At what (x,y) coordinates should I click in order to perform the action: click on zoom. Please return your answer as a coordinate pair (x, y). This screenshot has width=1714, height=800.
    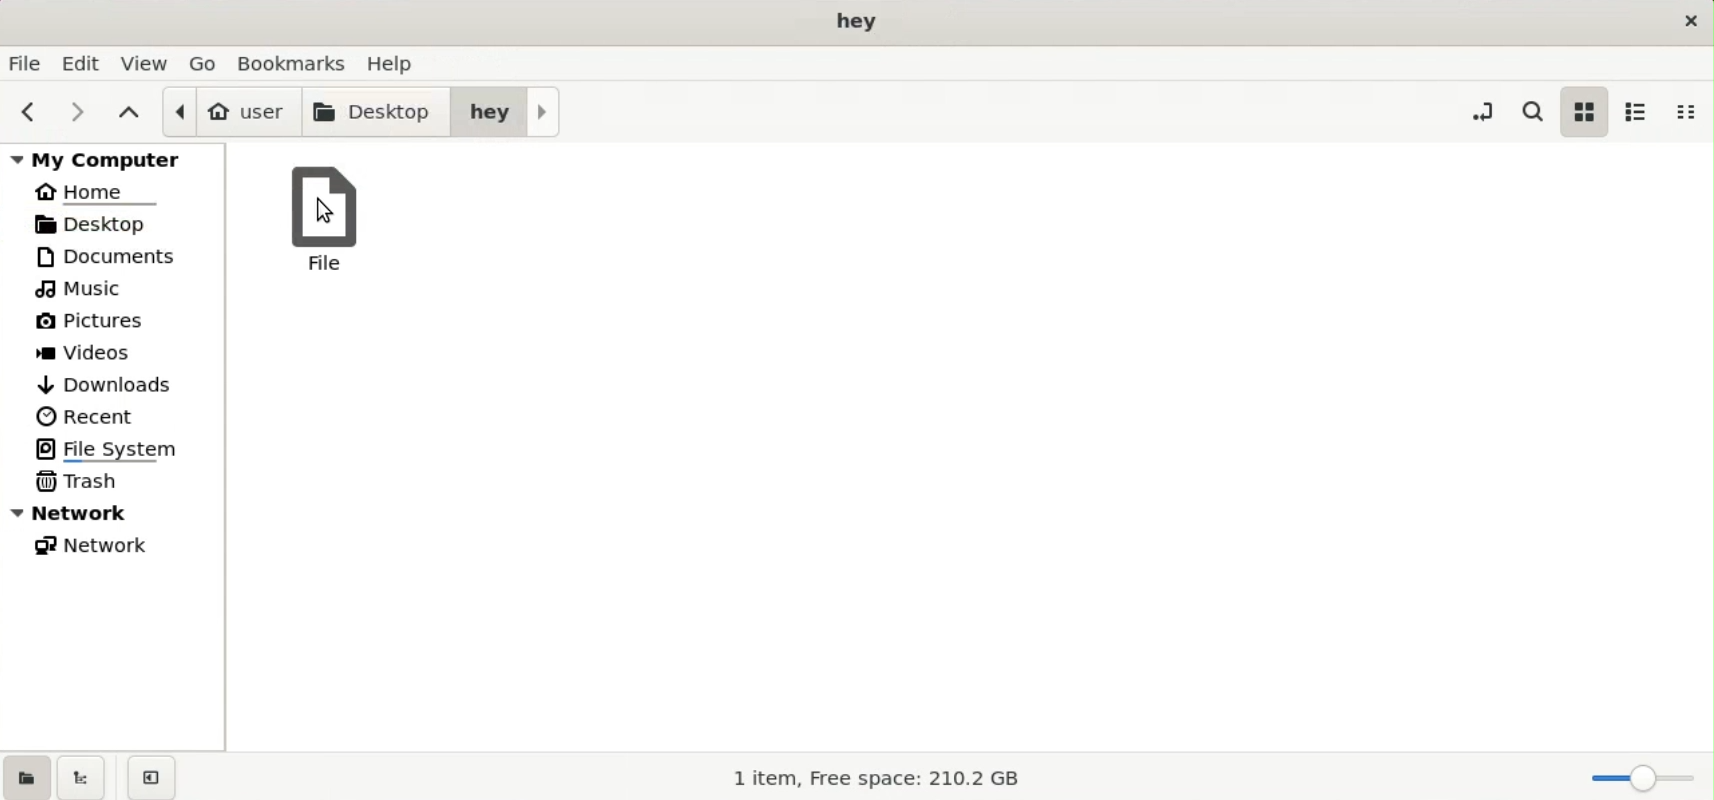
    Looking at the image, I should click on (1638, 778).